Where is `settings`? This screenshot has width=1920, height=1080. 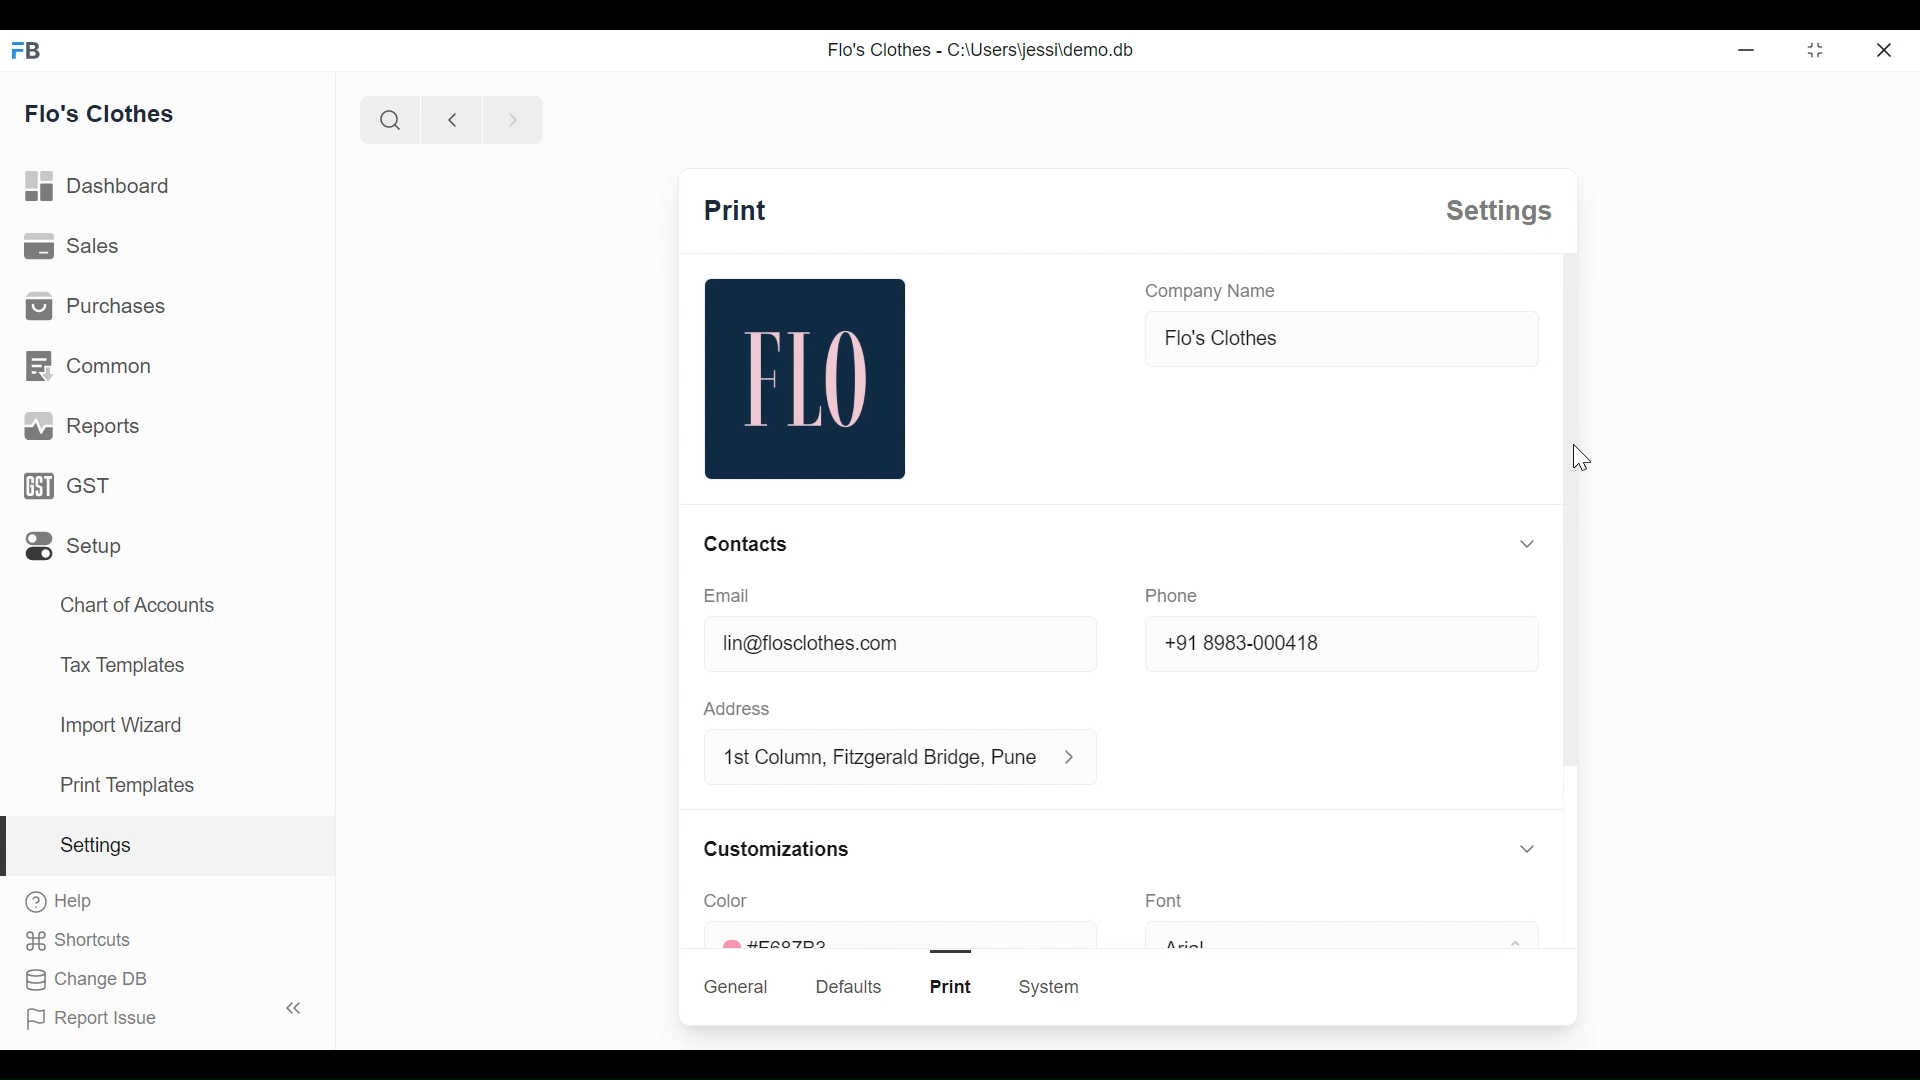 settings is located at coordinates (94, 845).